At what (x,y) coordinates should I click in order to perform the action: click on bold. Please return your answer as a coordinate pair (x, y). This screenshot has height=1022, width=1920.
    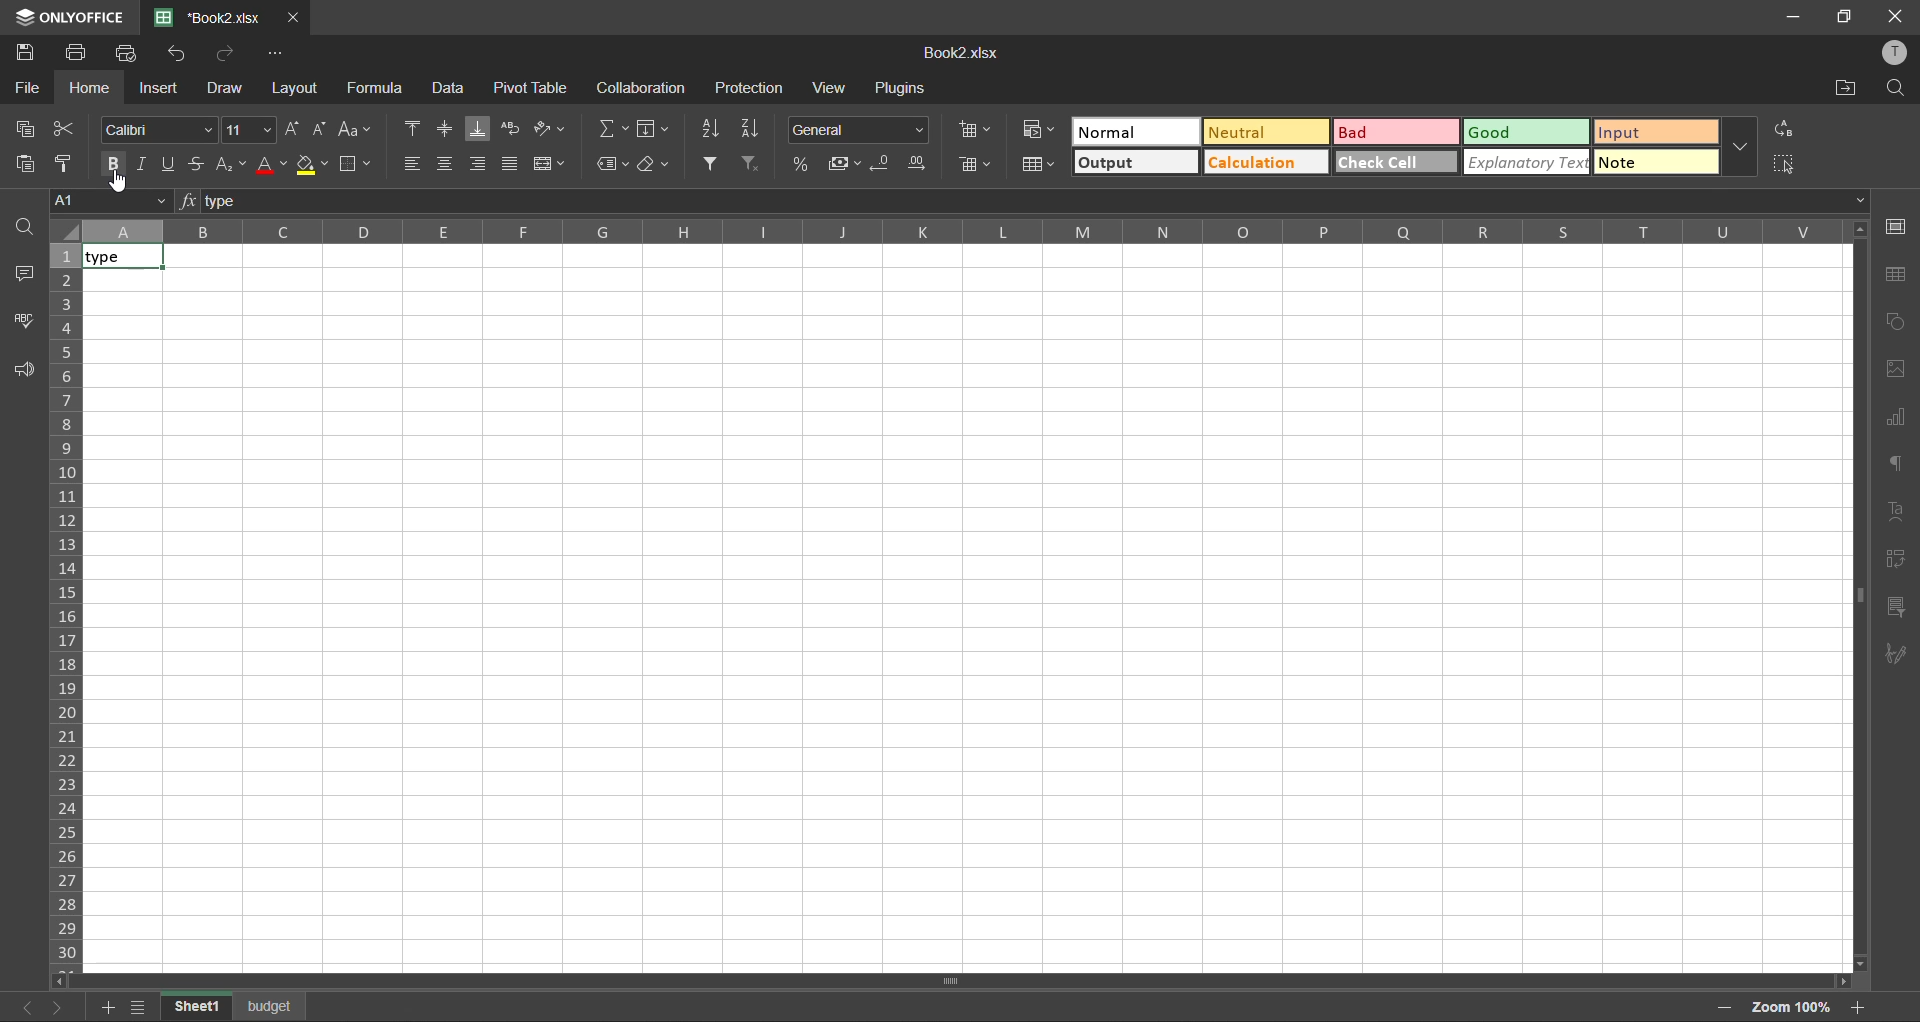
    Looking at the image, I should click on (116, 162).